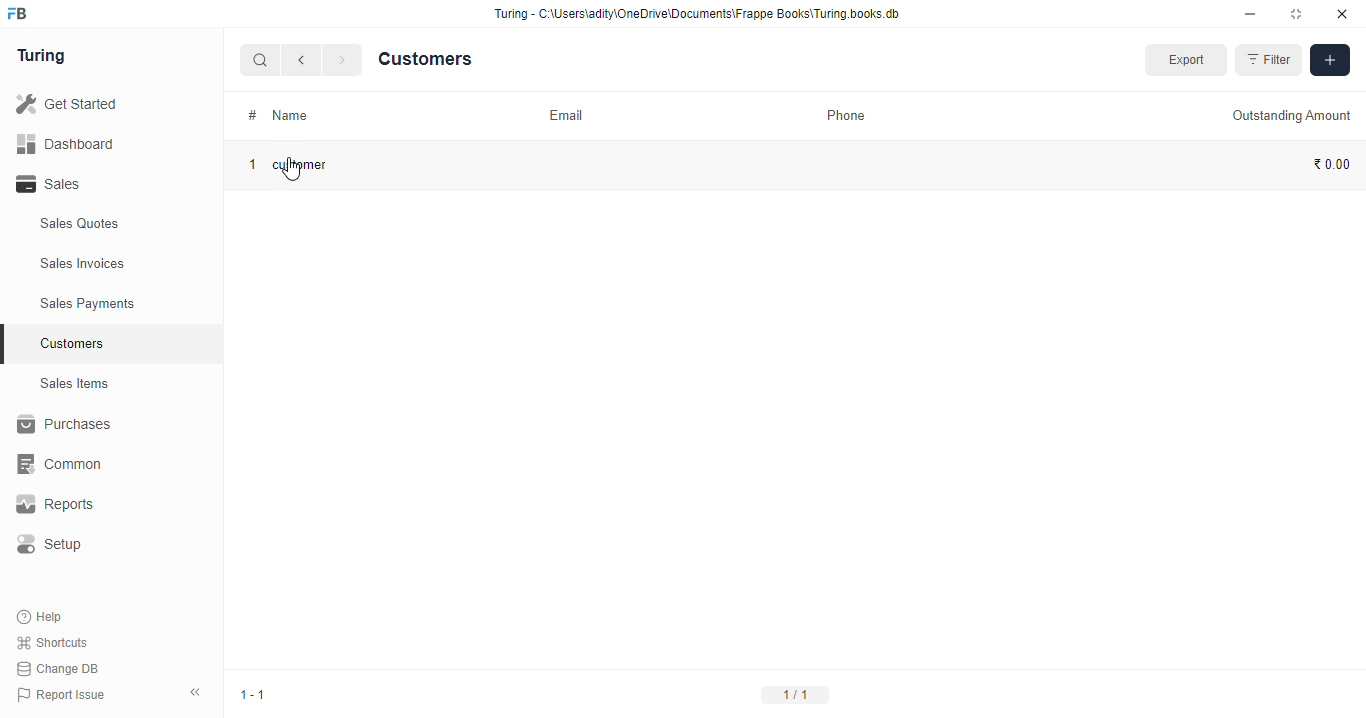 Image resolution: width=1366 pixels, height=718 pixels. What do you see at coordinates (58, 643) in the screenshot?
I see `Shortcuts` at bounding box center [58, 643].